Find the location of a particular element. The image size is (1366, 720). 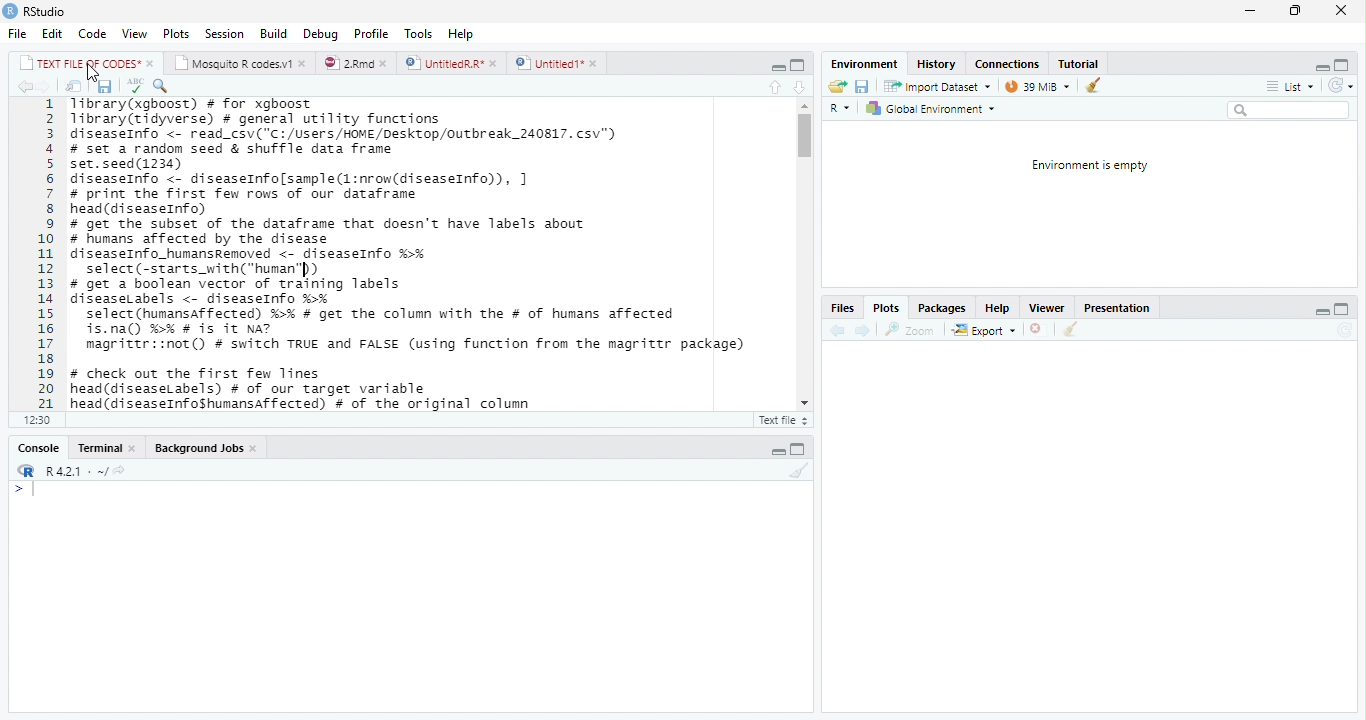

Previous is located at coordinates (23, 87).